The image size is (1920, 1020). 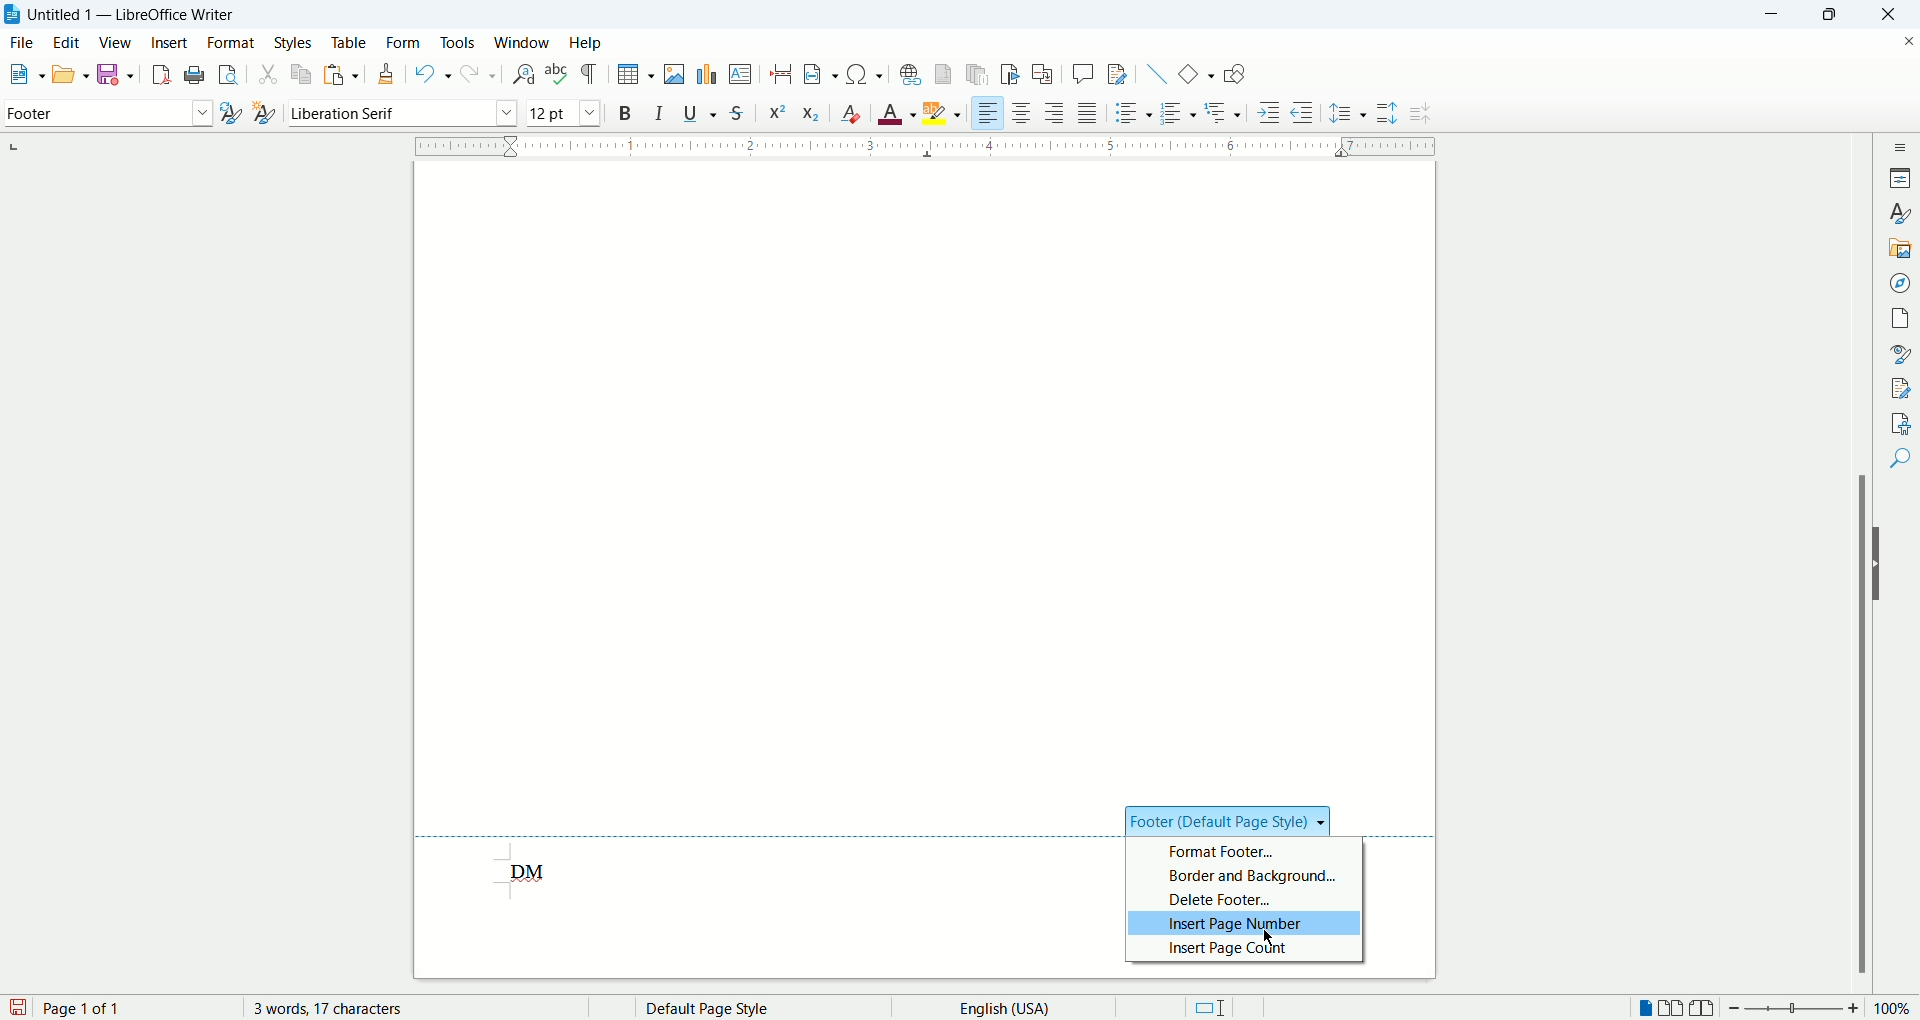 I want to click on increase indent, so click(x=1270, y=112).